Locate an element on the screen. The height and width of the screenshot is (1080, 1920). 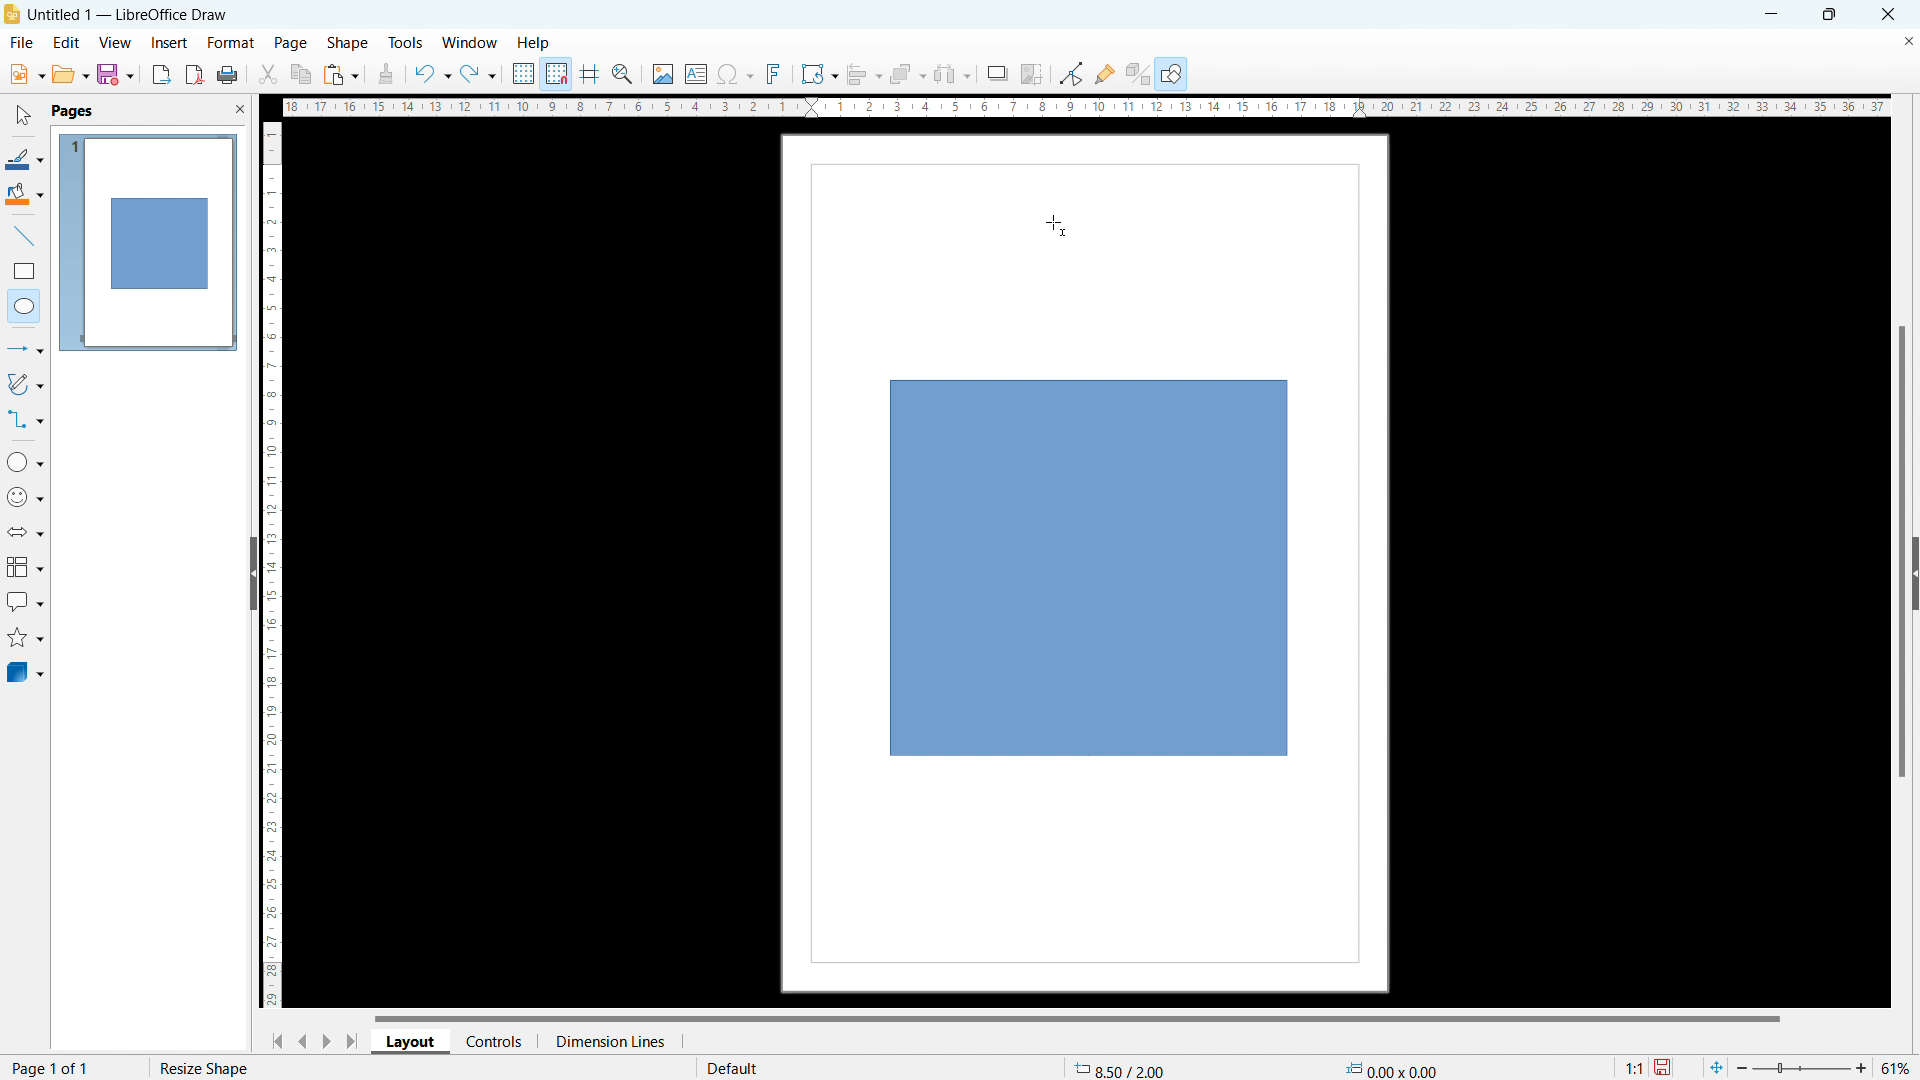
vertical ruler is located at coordinates (272, 565).